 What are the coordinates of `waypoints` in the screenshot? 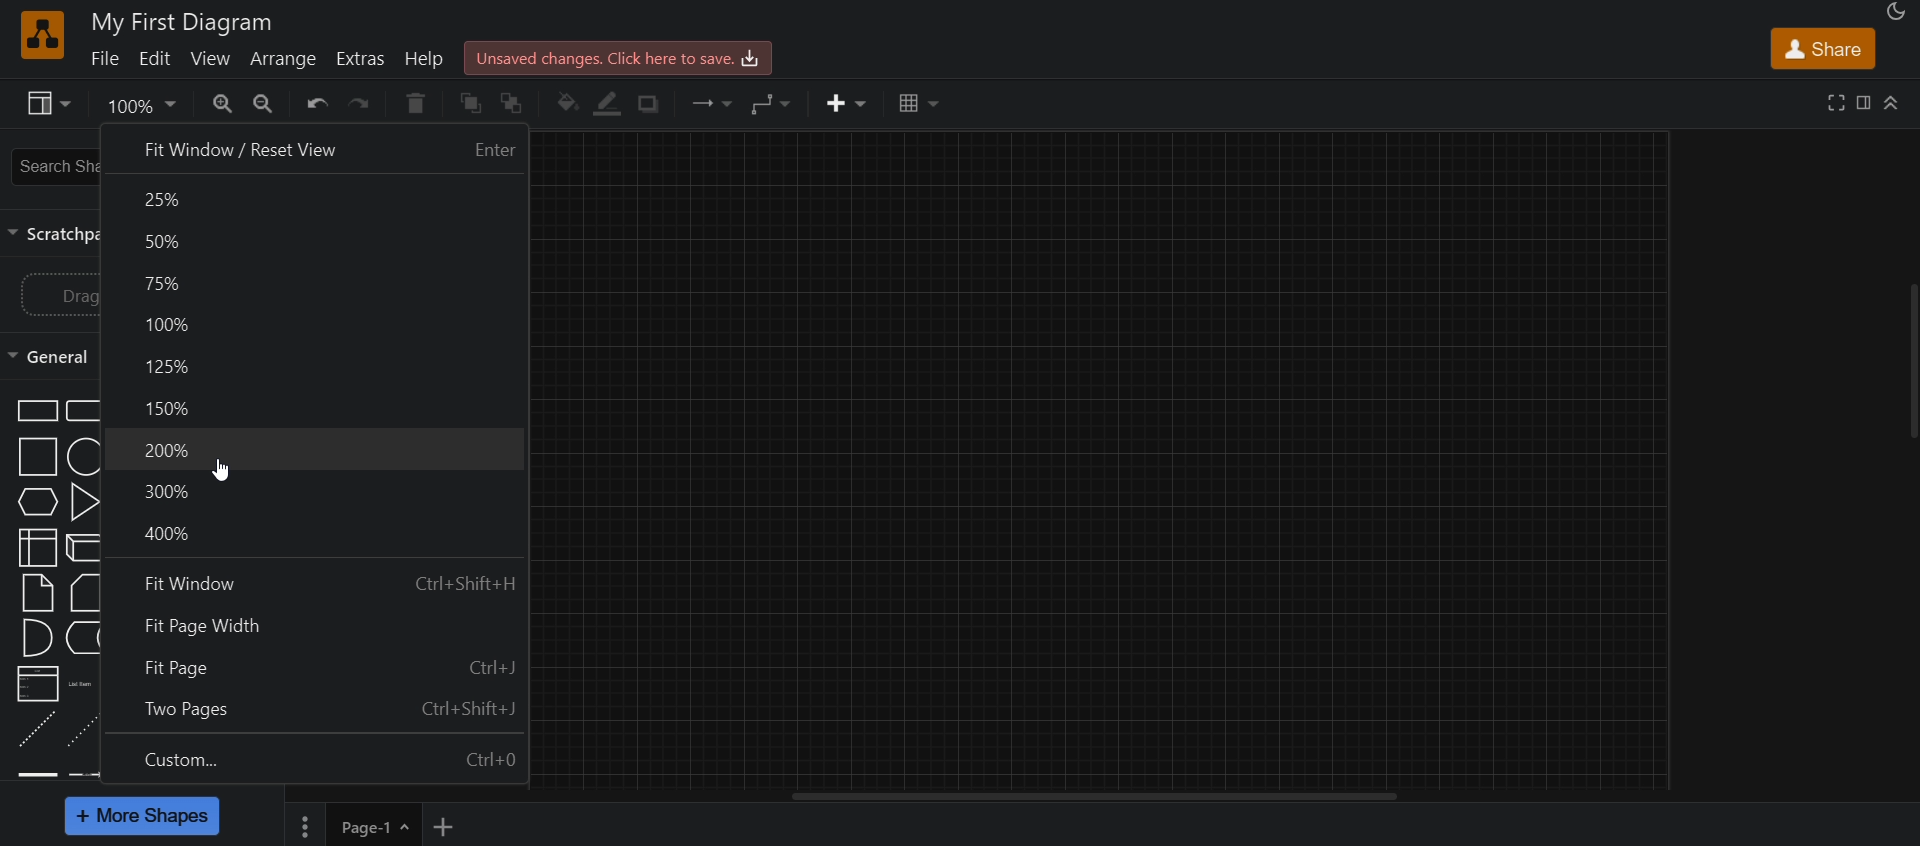 It's located at (772, 102).